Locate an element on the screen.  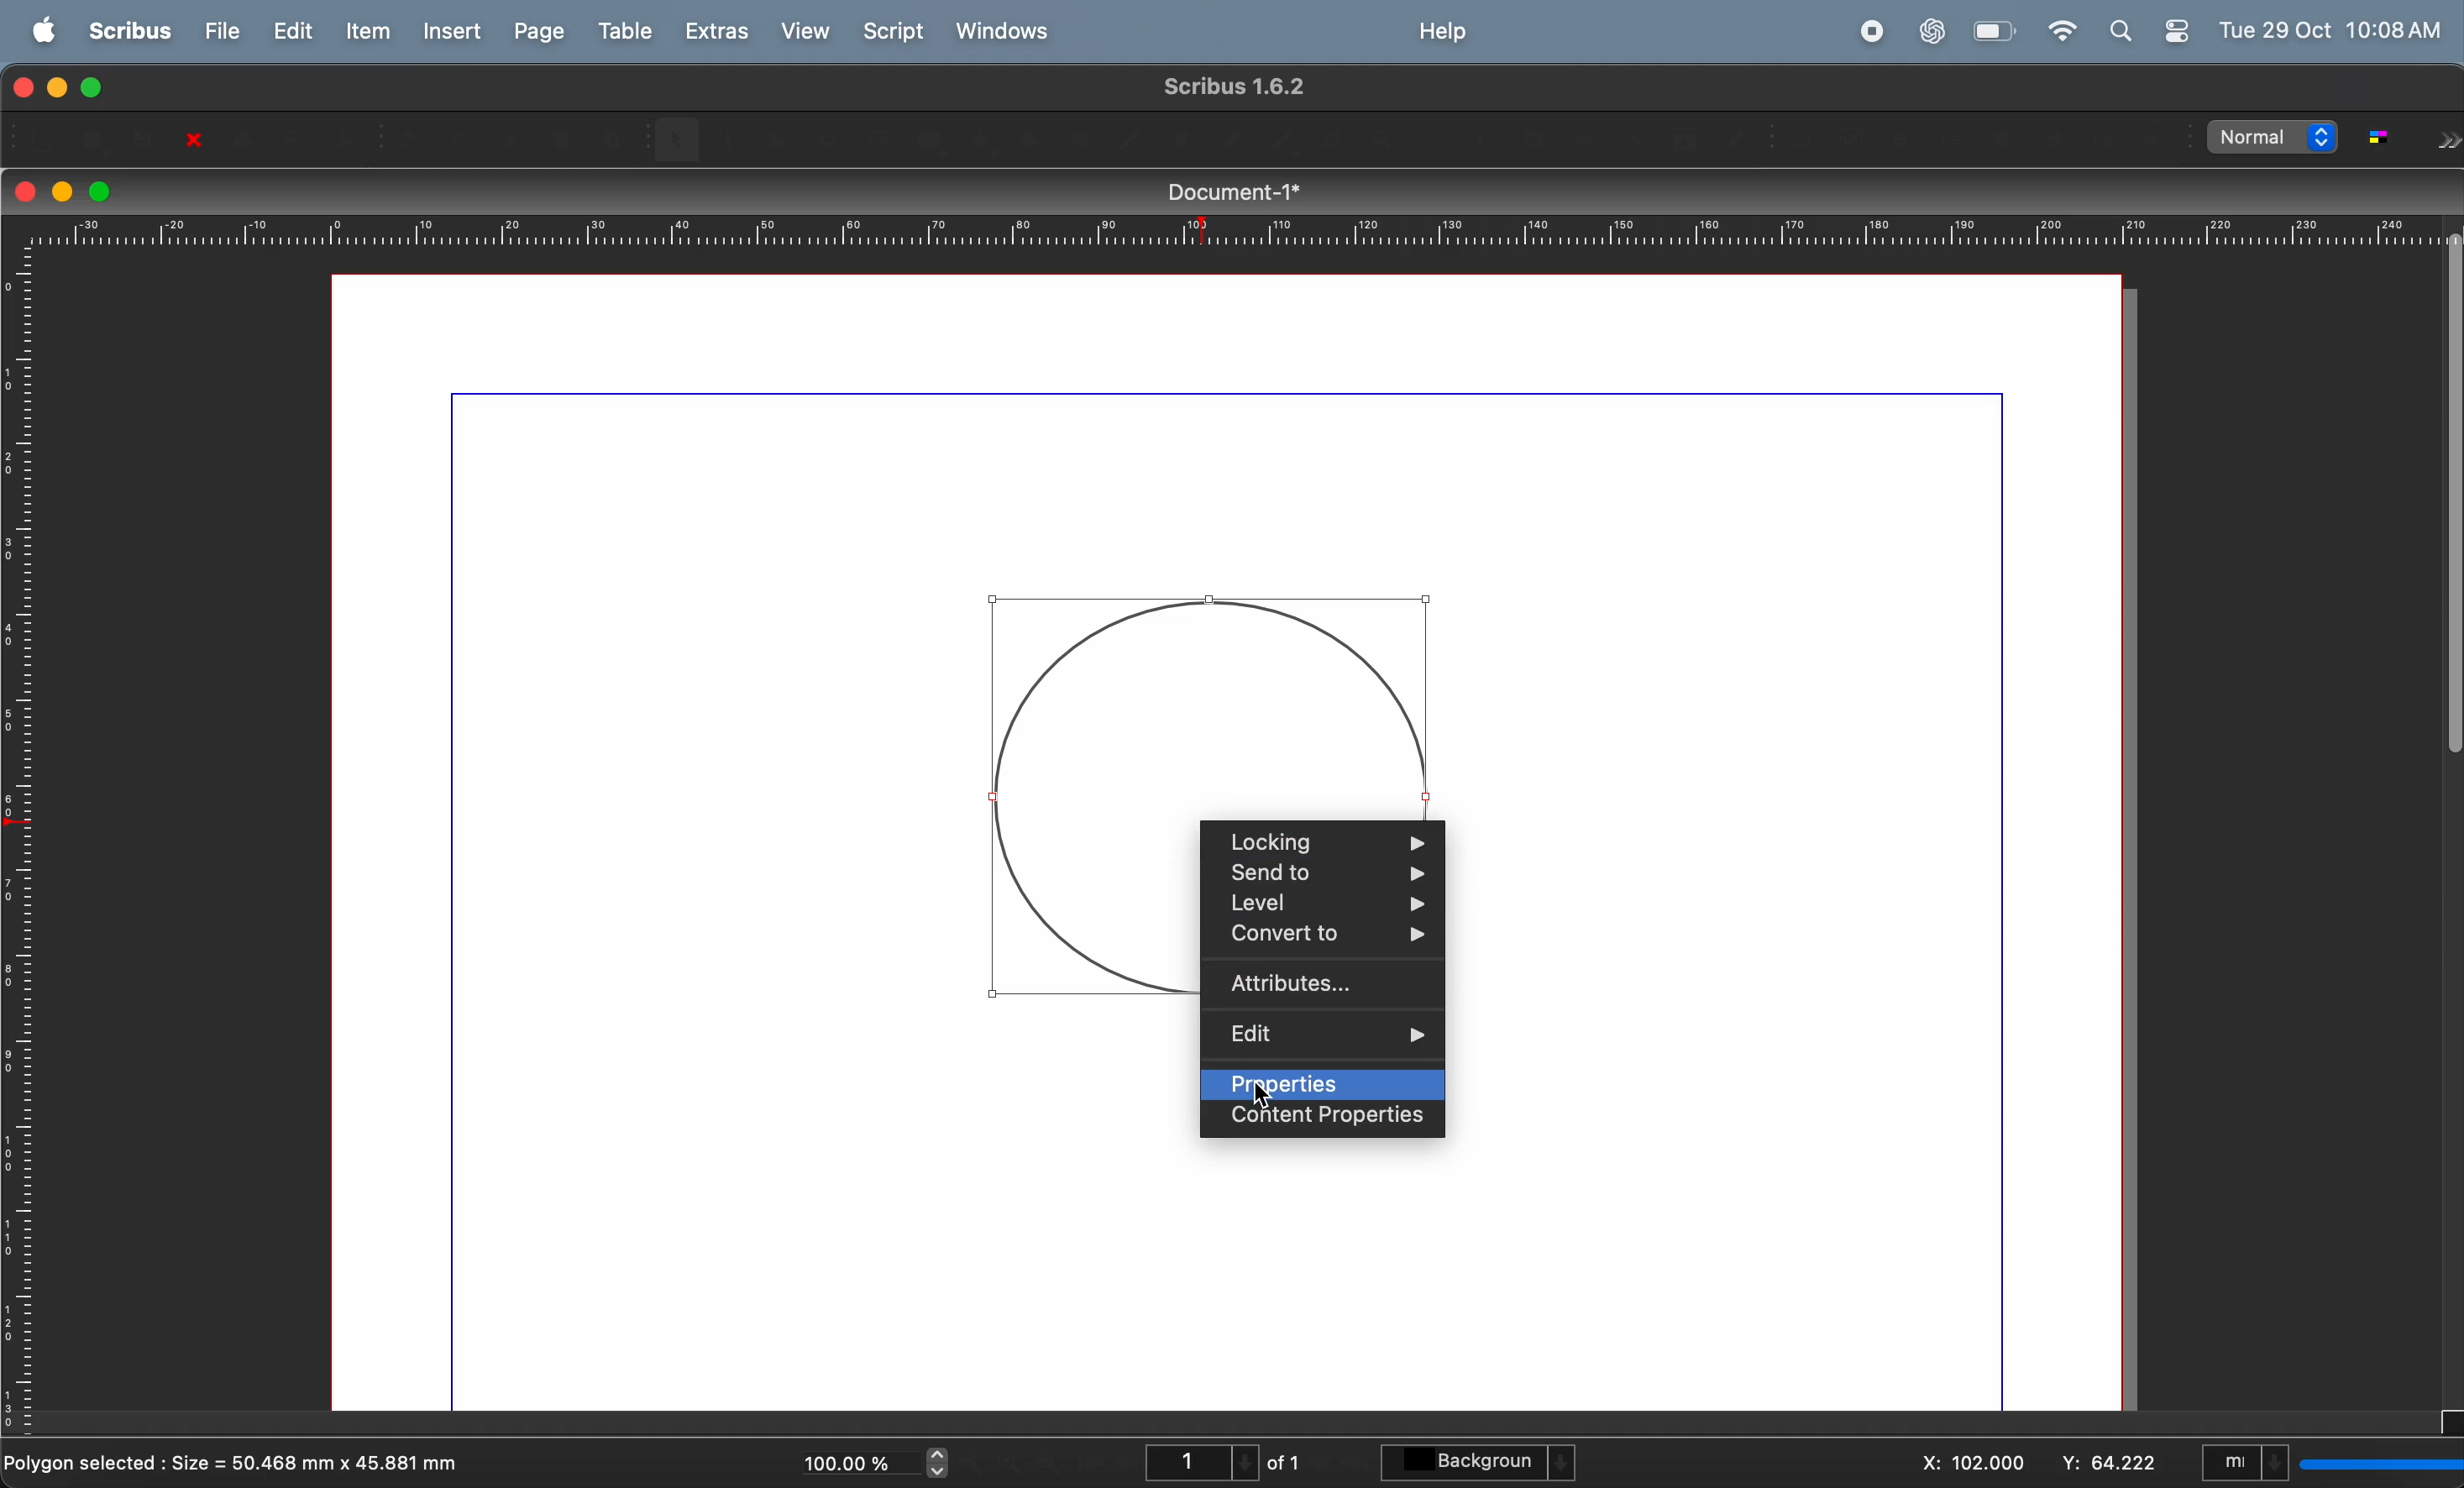
toggle color management is located at coordinates (2389, 137).